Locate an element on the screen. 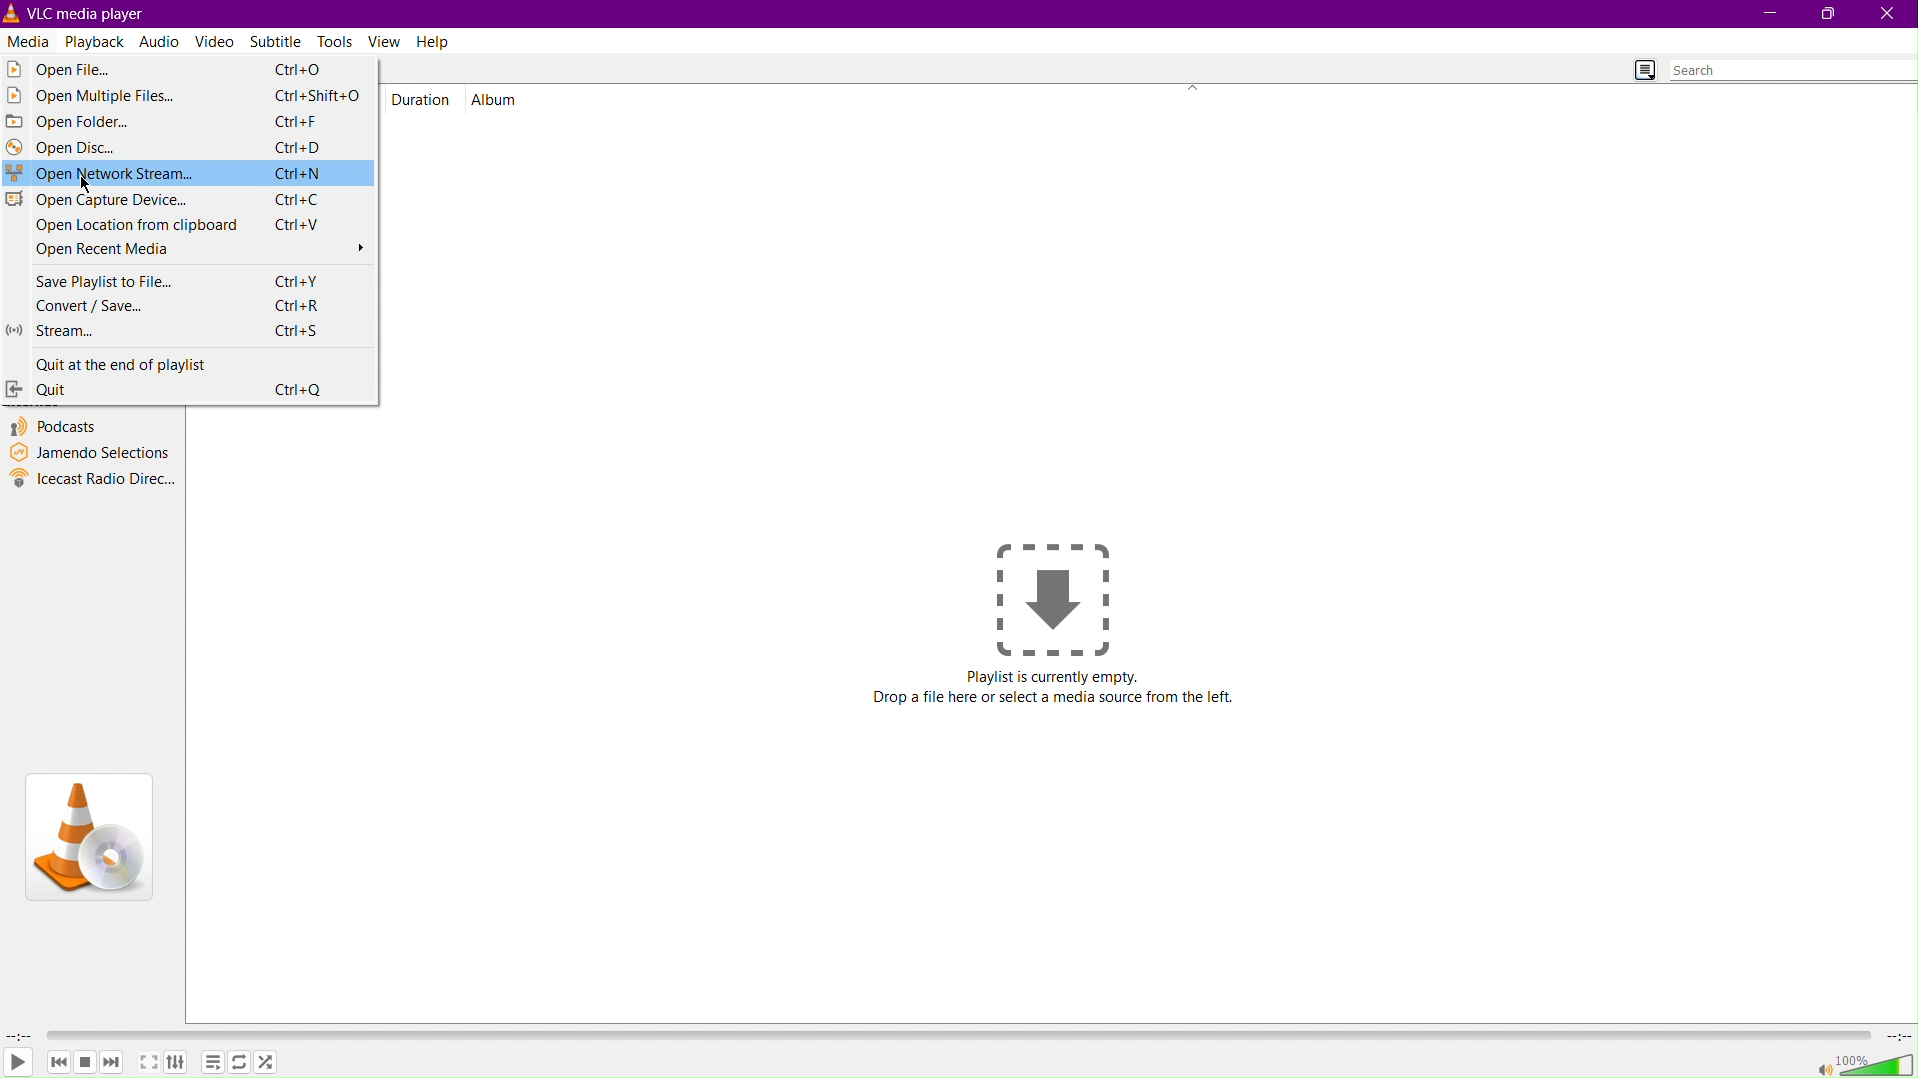 This screenshot has height=1078, width=1918. Open File is located at coordinates (94, 69).